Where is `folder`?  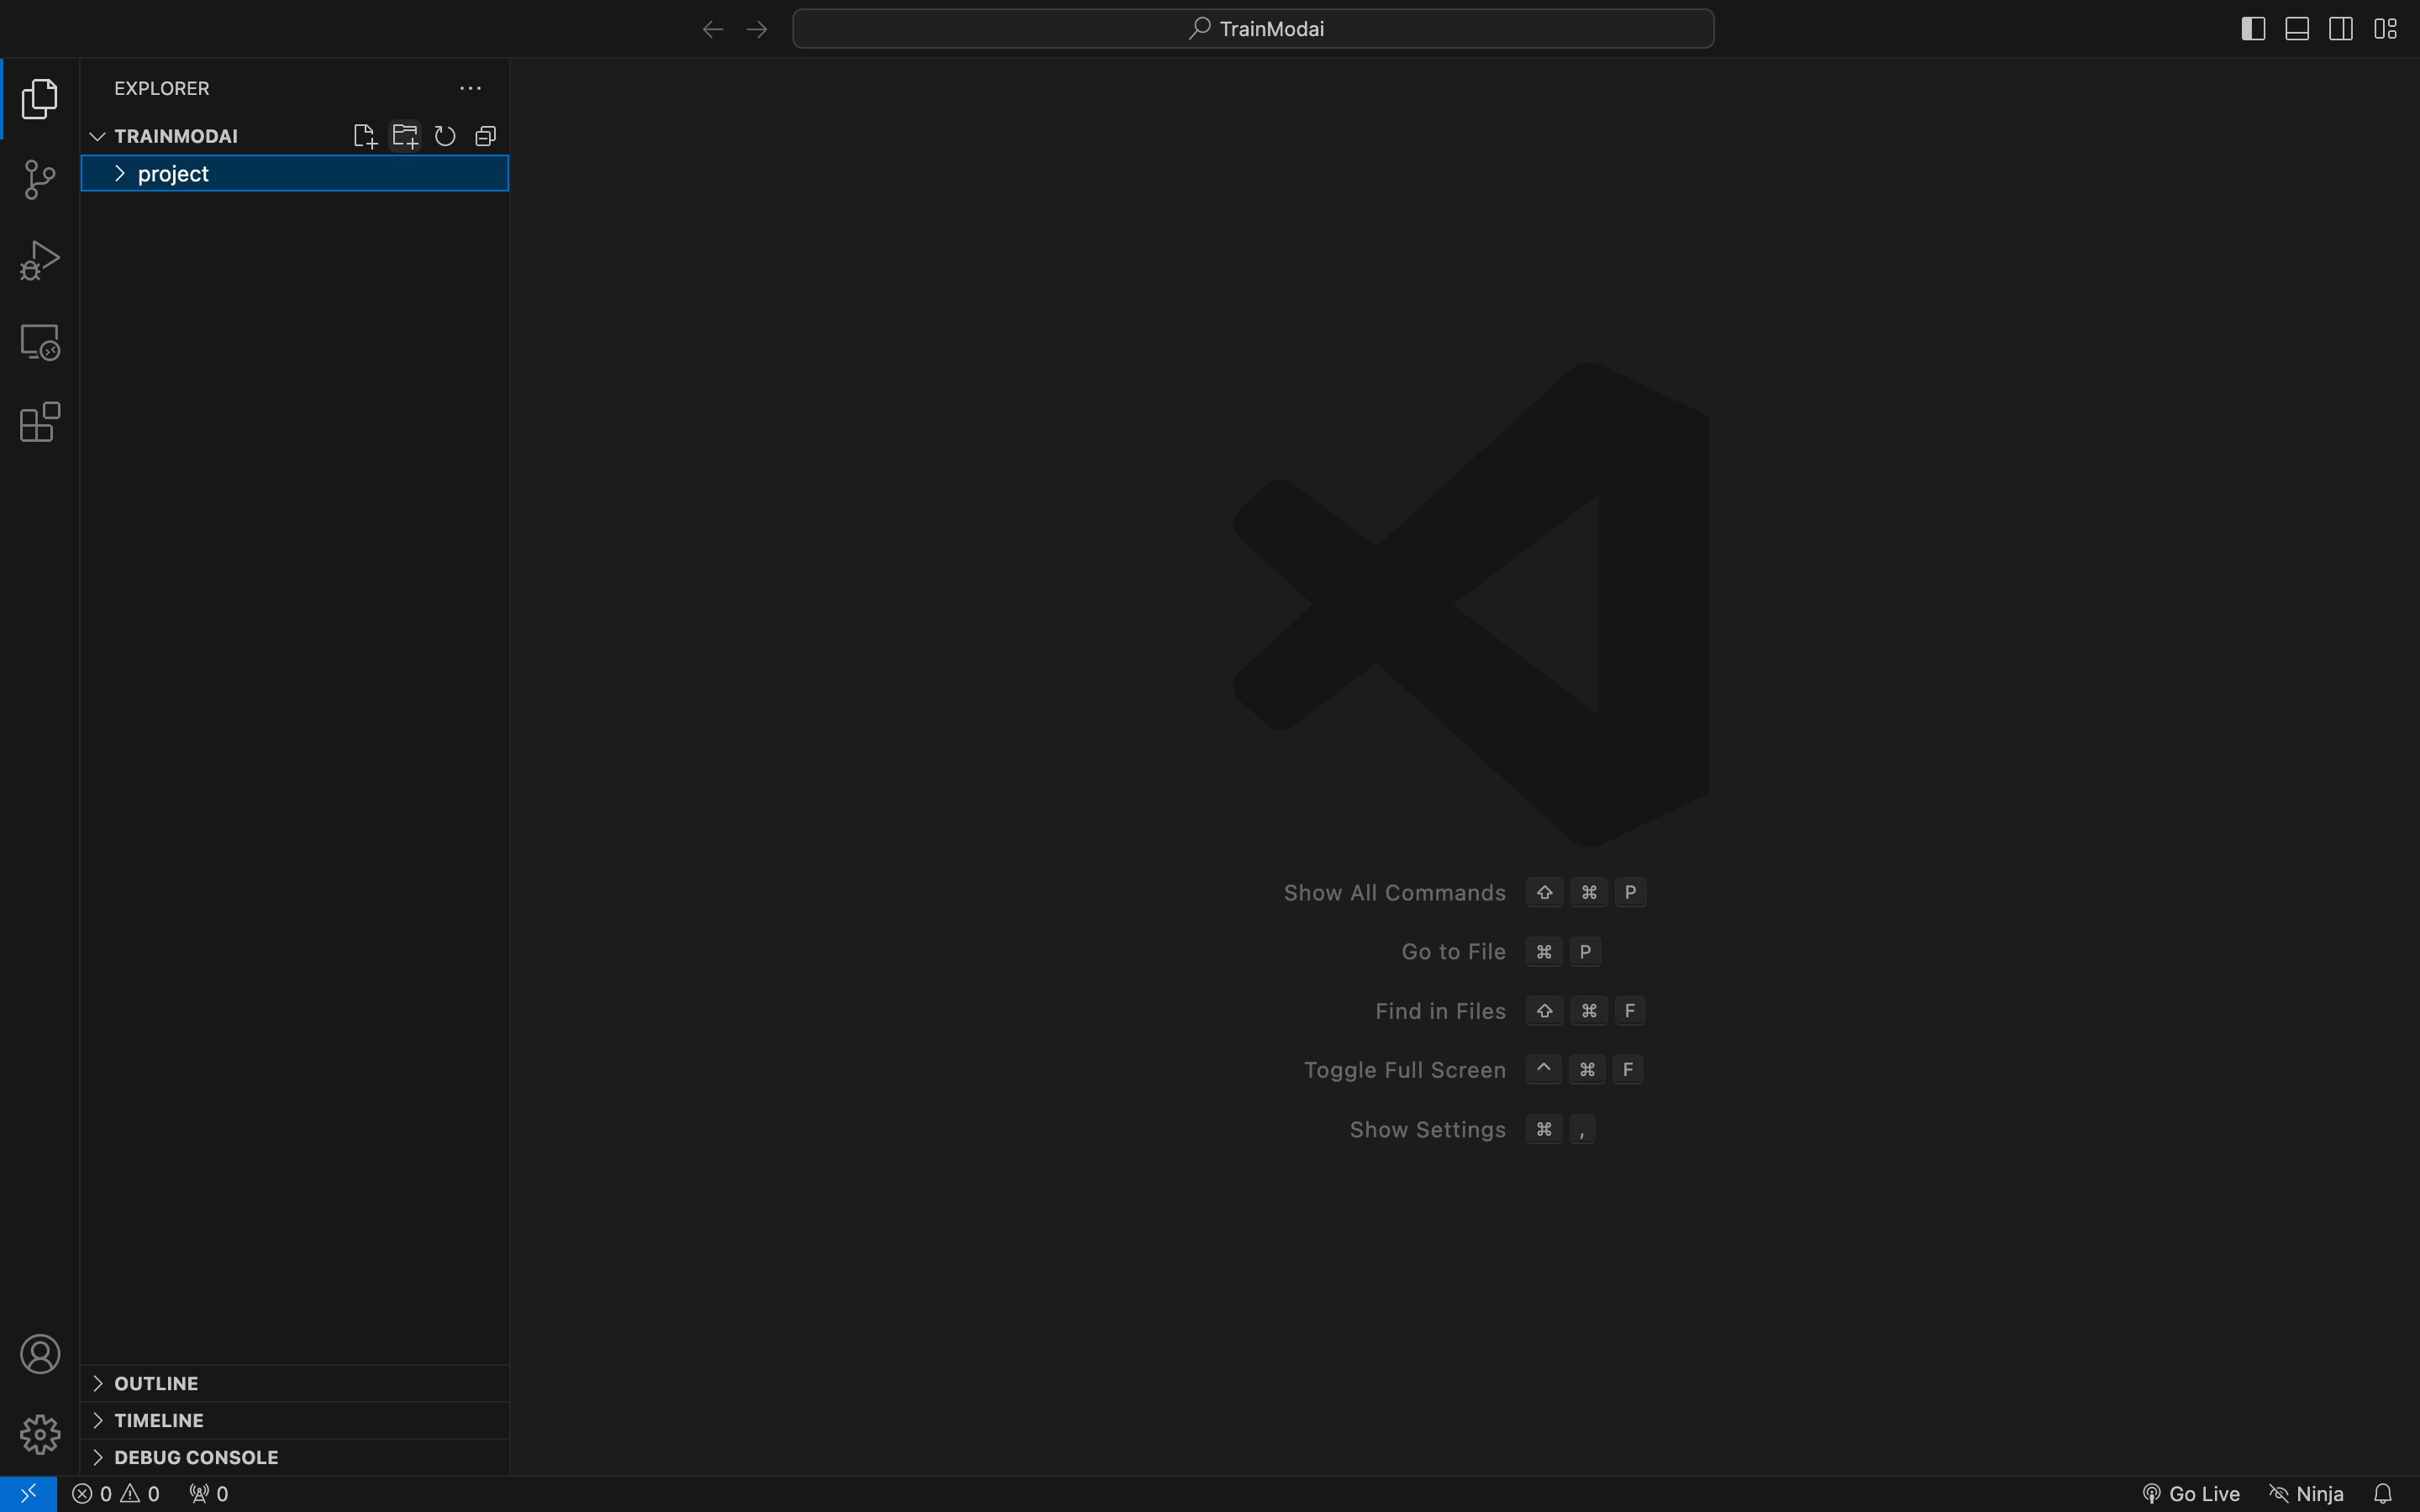
folder is located at coordinates (294, 178).